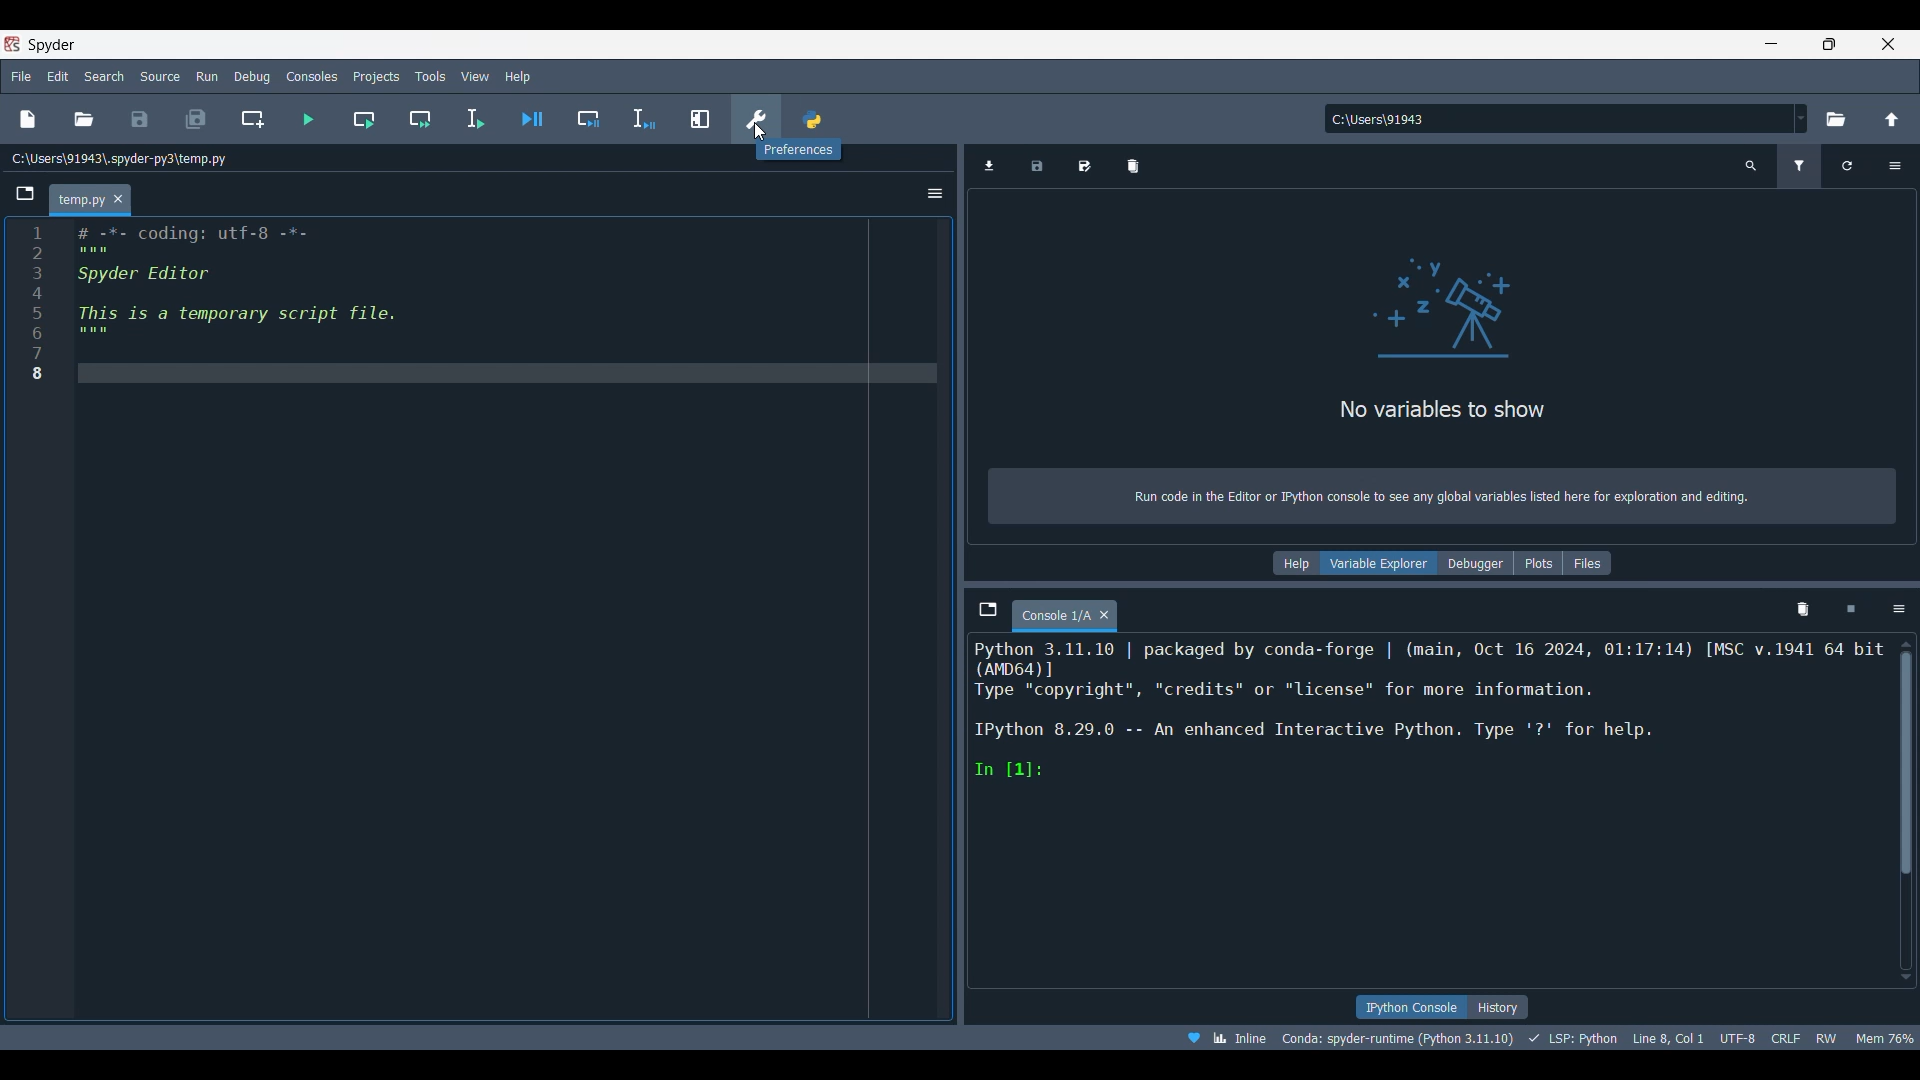 Image resolution: width=1920 pixels, height=1080 pixels. Describe the element at coordinates (1847, 166) in the screenshot. I see `Refresh variables` at that location.